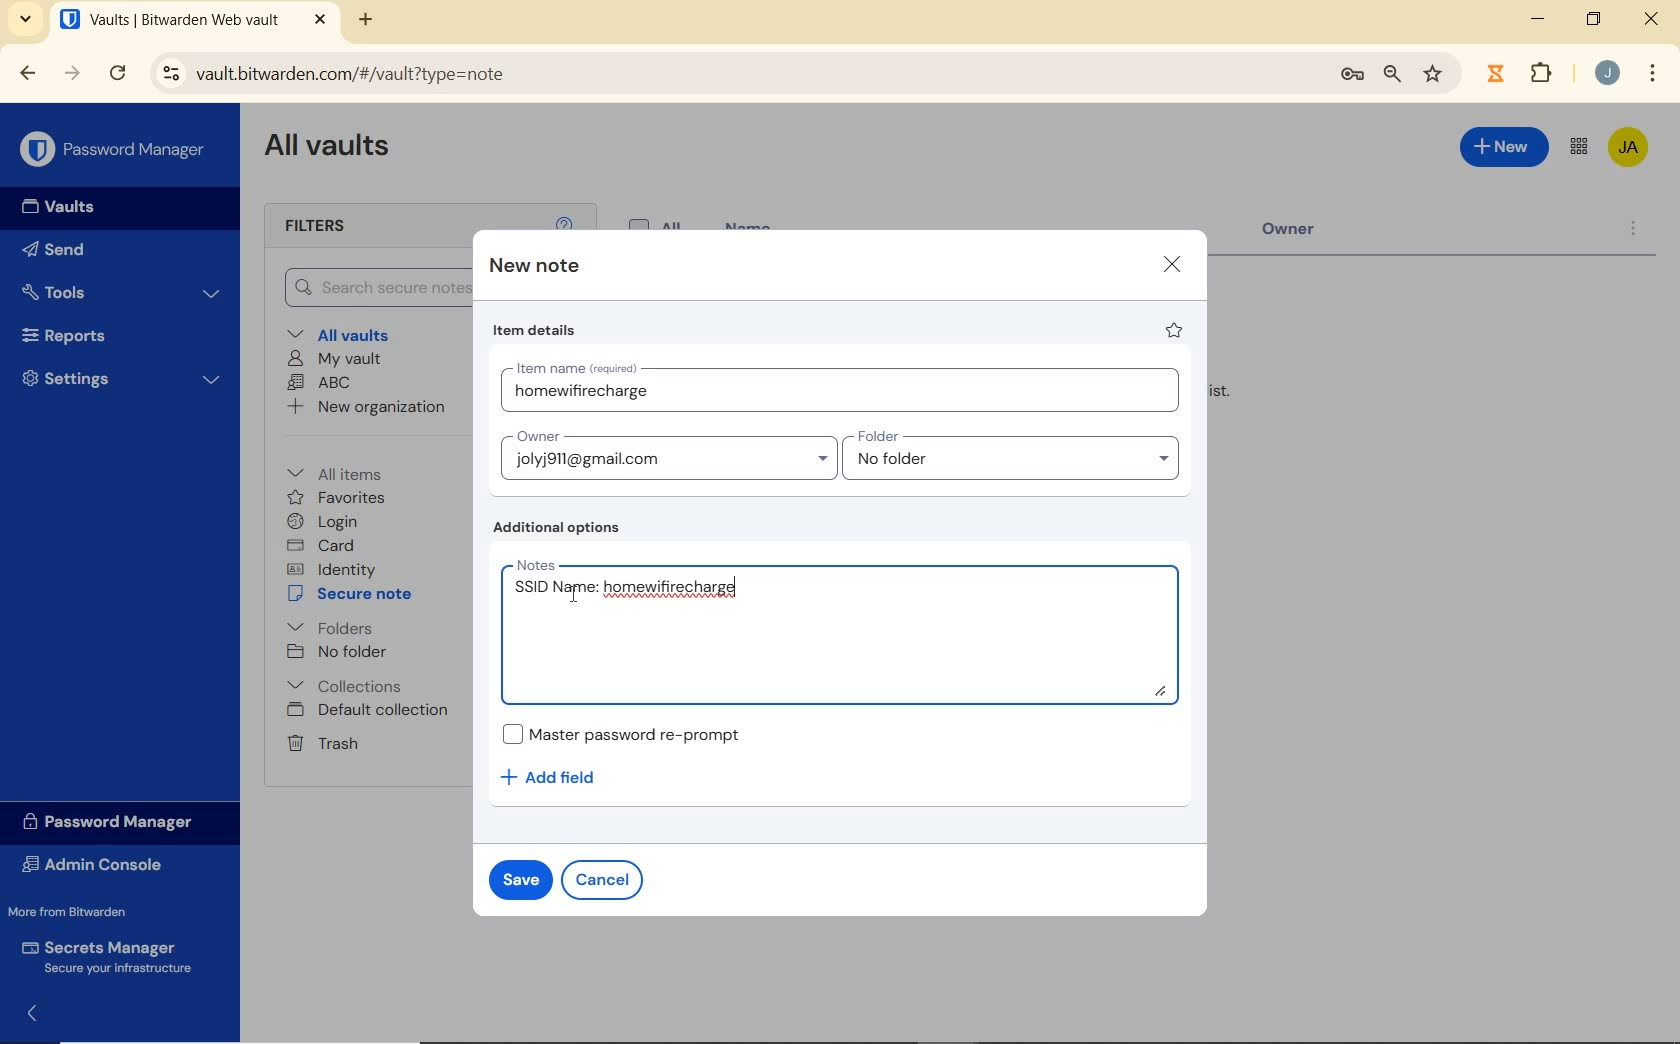 The height and width of the screenshot is (1044, 1680). I want to click on Trash, so click(322, 743).